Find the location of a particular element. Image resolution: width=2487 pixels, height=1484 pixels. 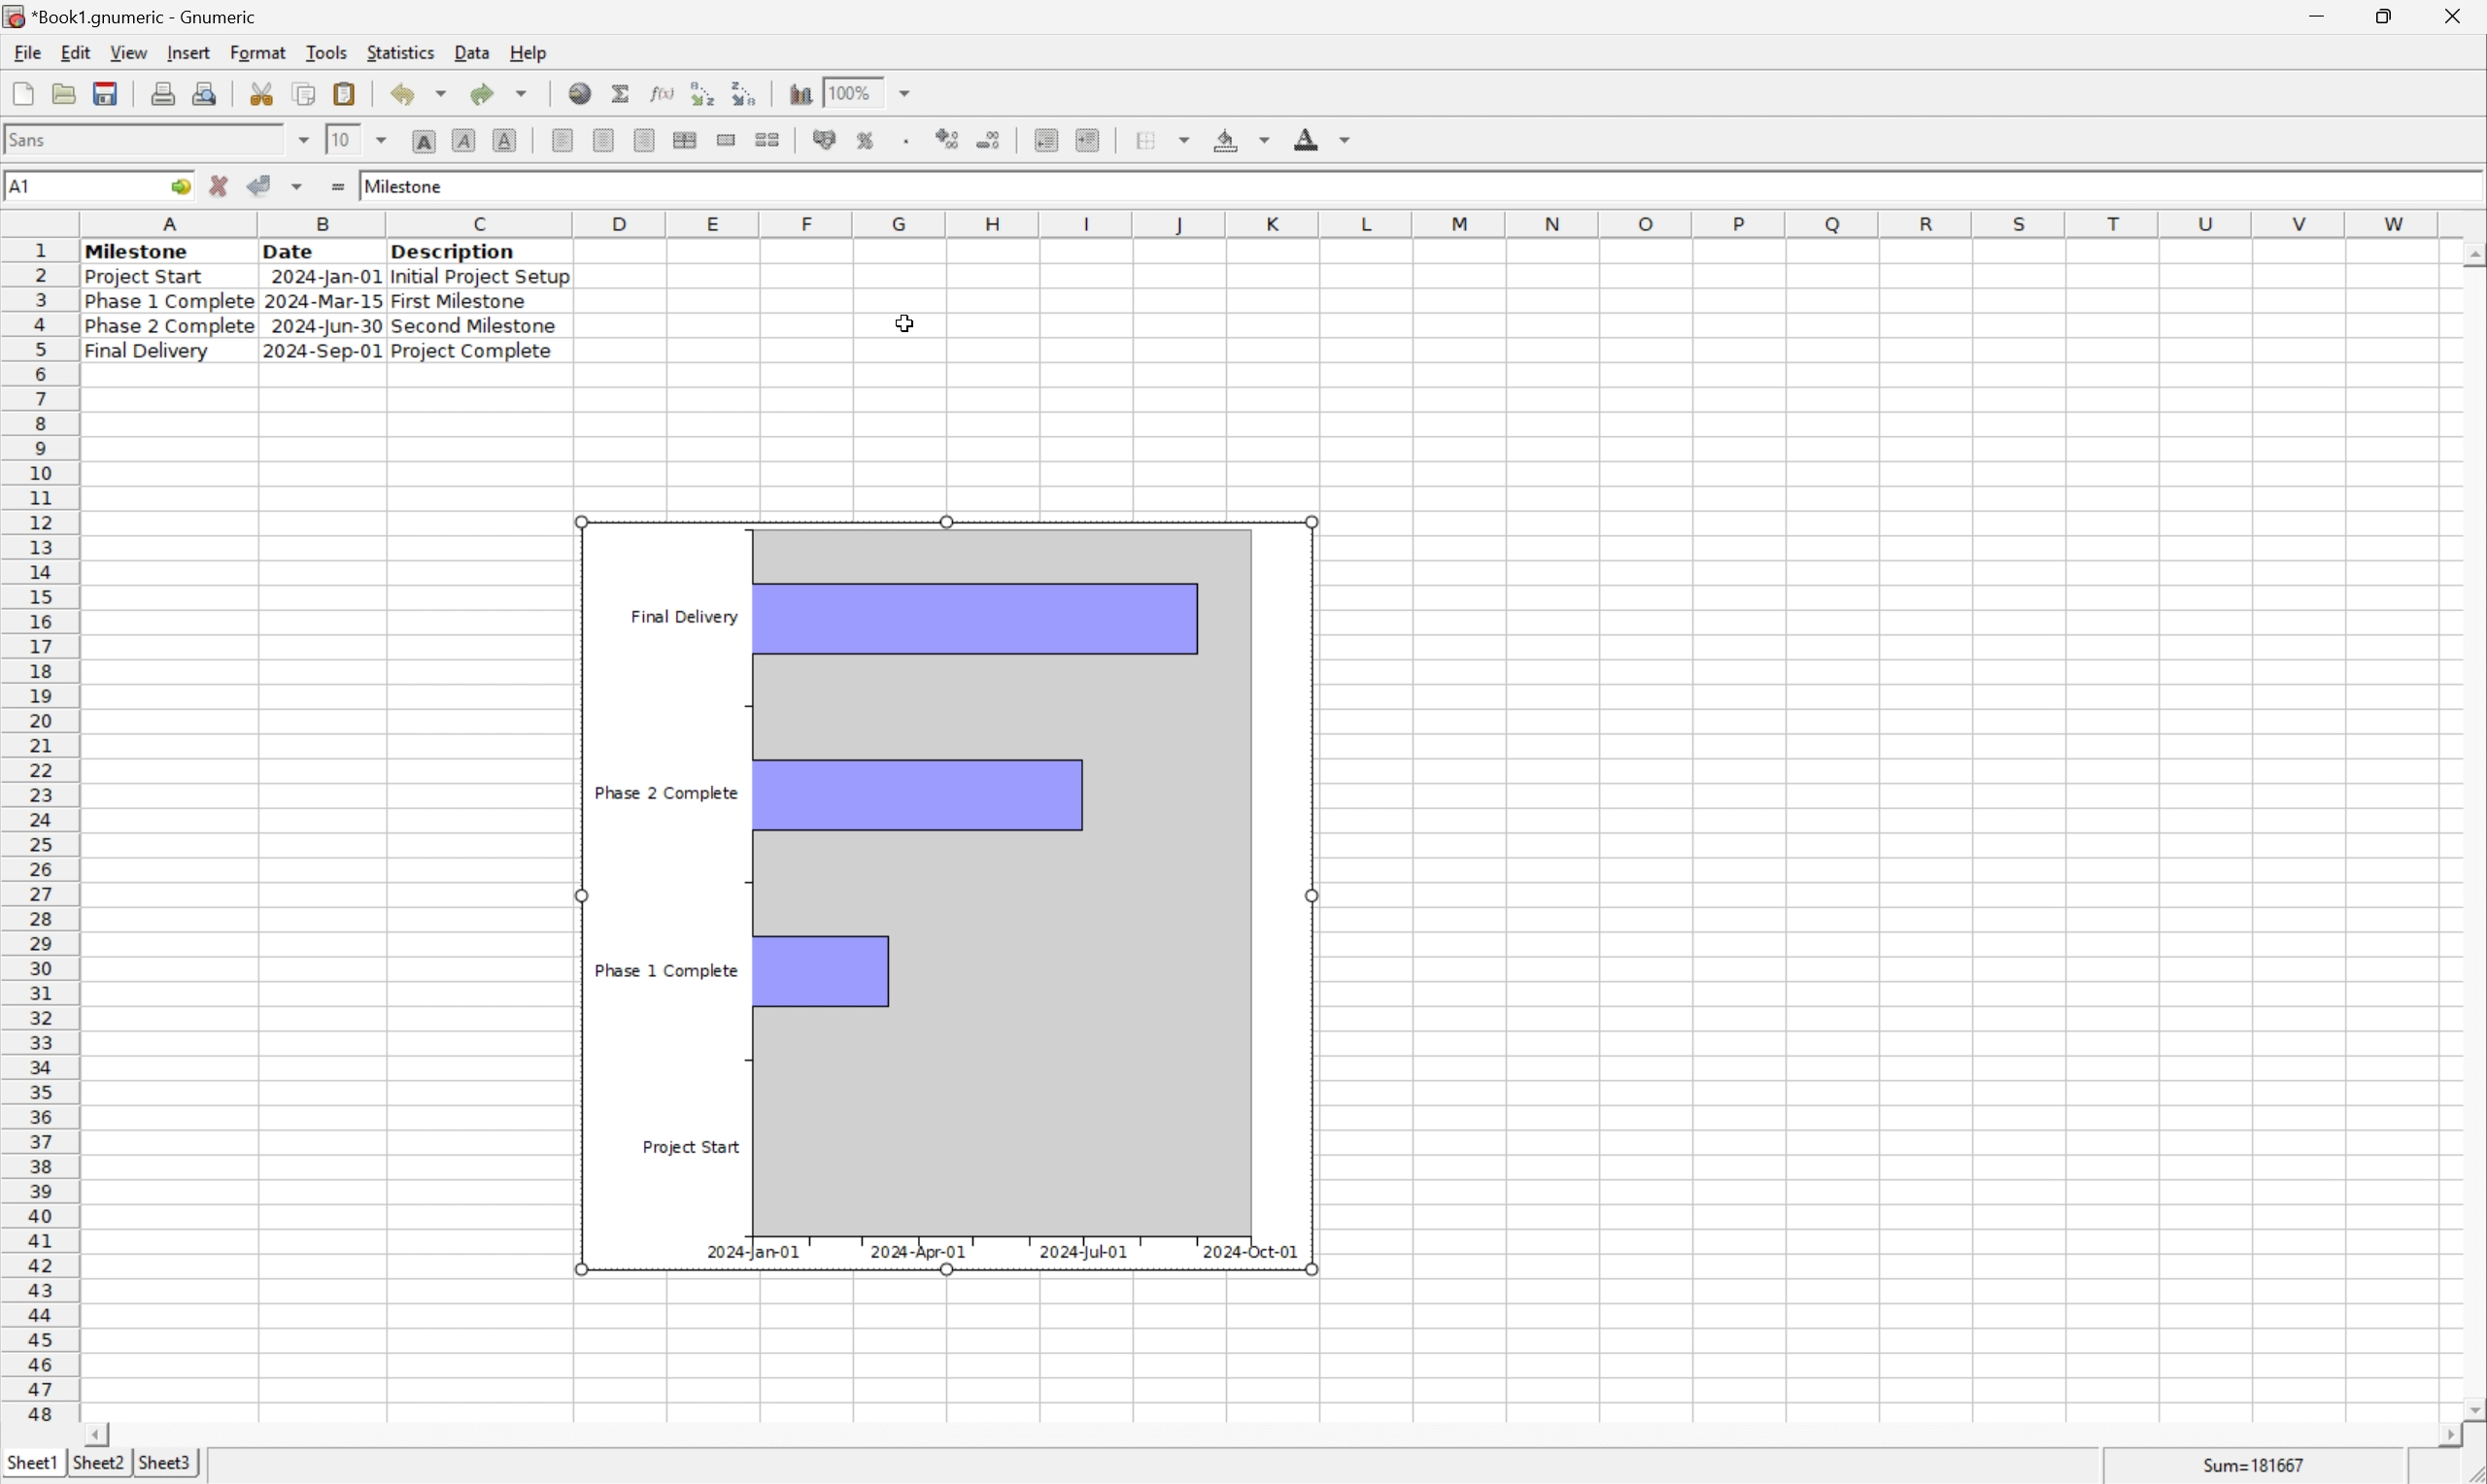

drop down is located at coordinates (384, 138).